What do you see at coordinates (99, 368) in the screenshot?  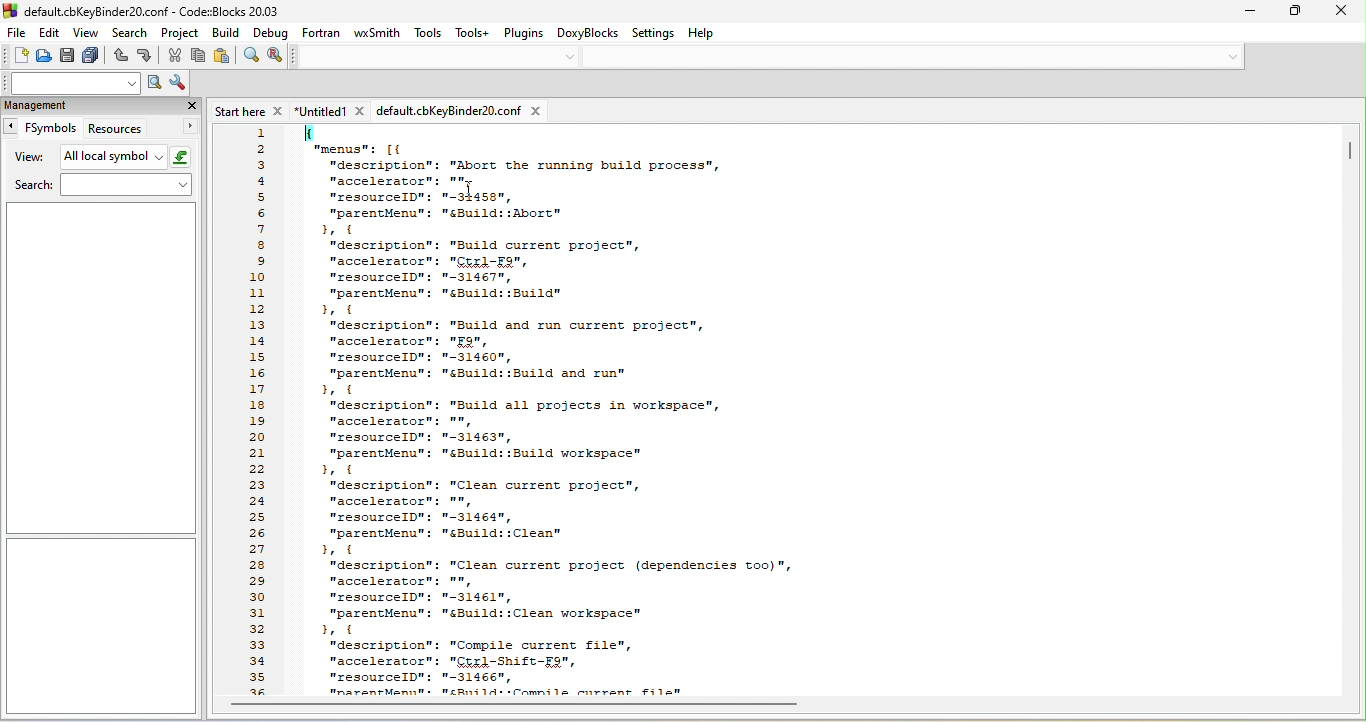 I see `sidebar` at bounding box center [99, 368].